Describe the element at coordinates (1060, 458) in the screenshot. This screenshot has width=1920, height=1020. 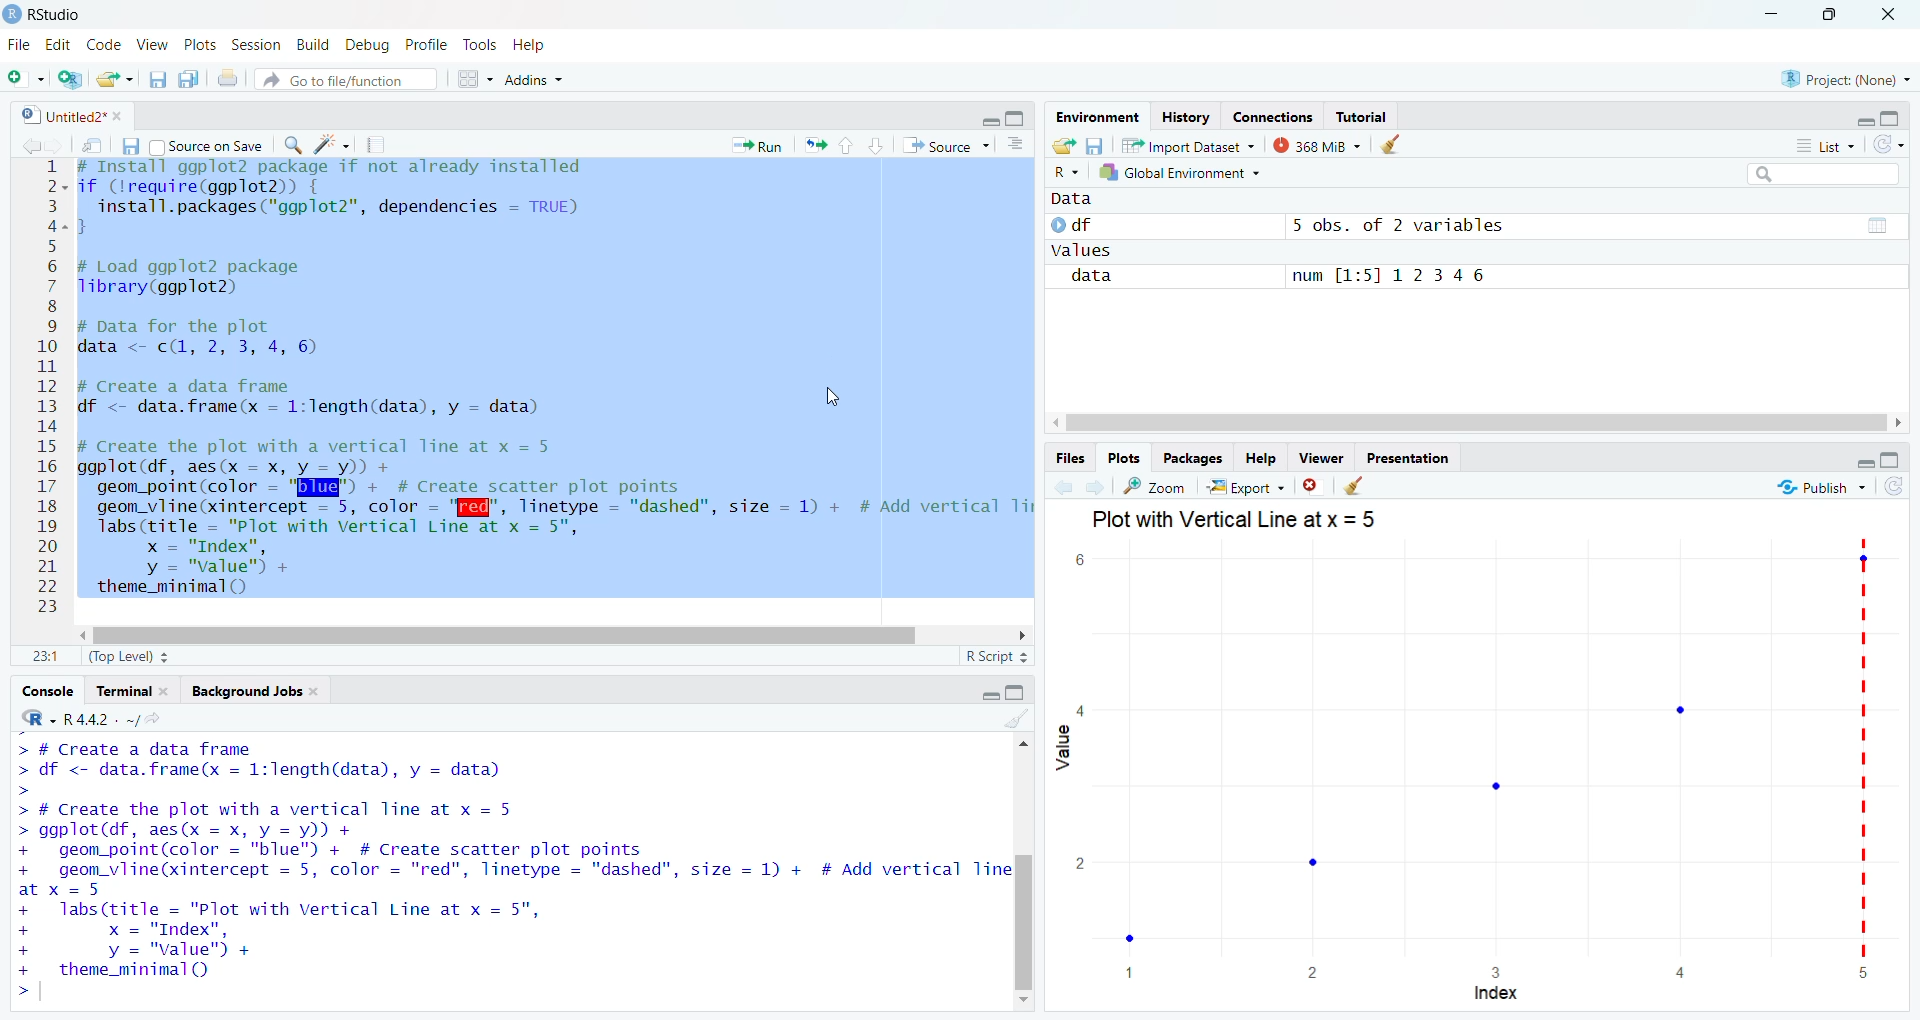
I see `Files` at that location.